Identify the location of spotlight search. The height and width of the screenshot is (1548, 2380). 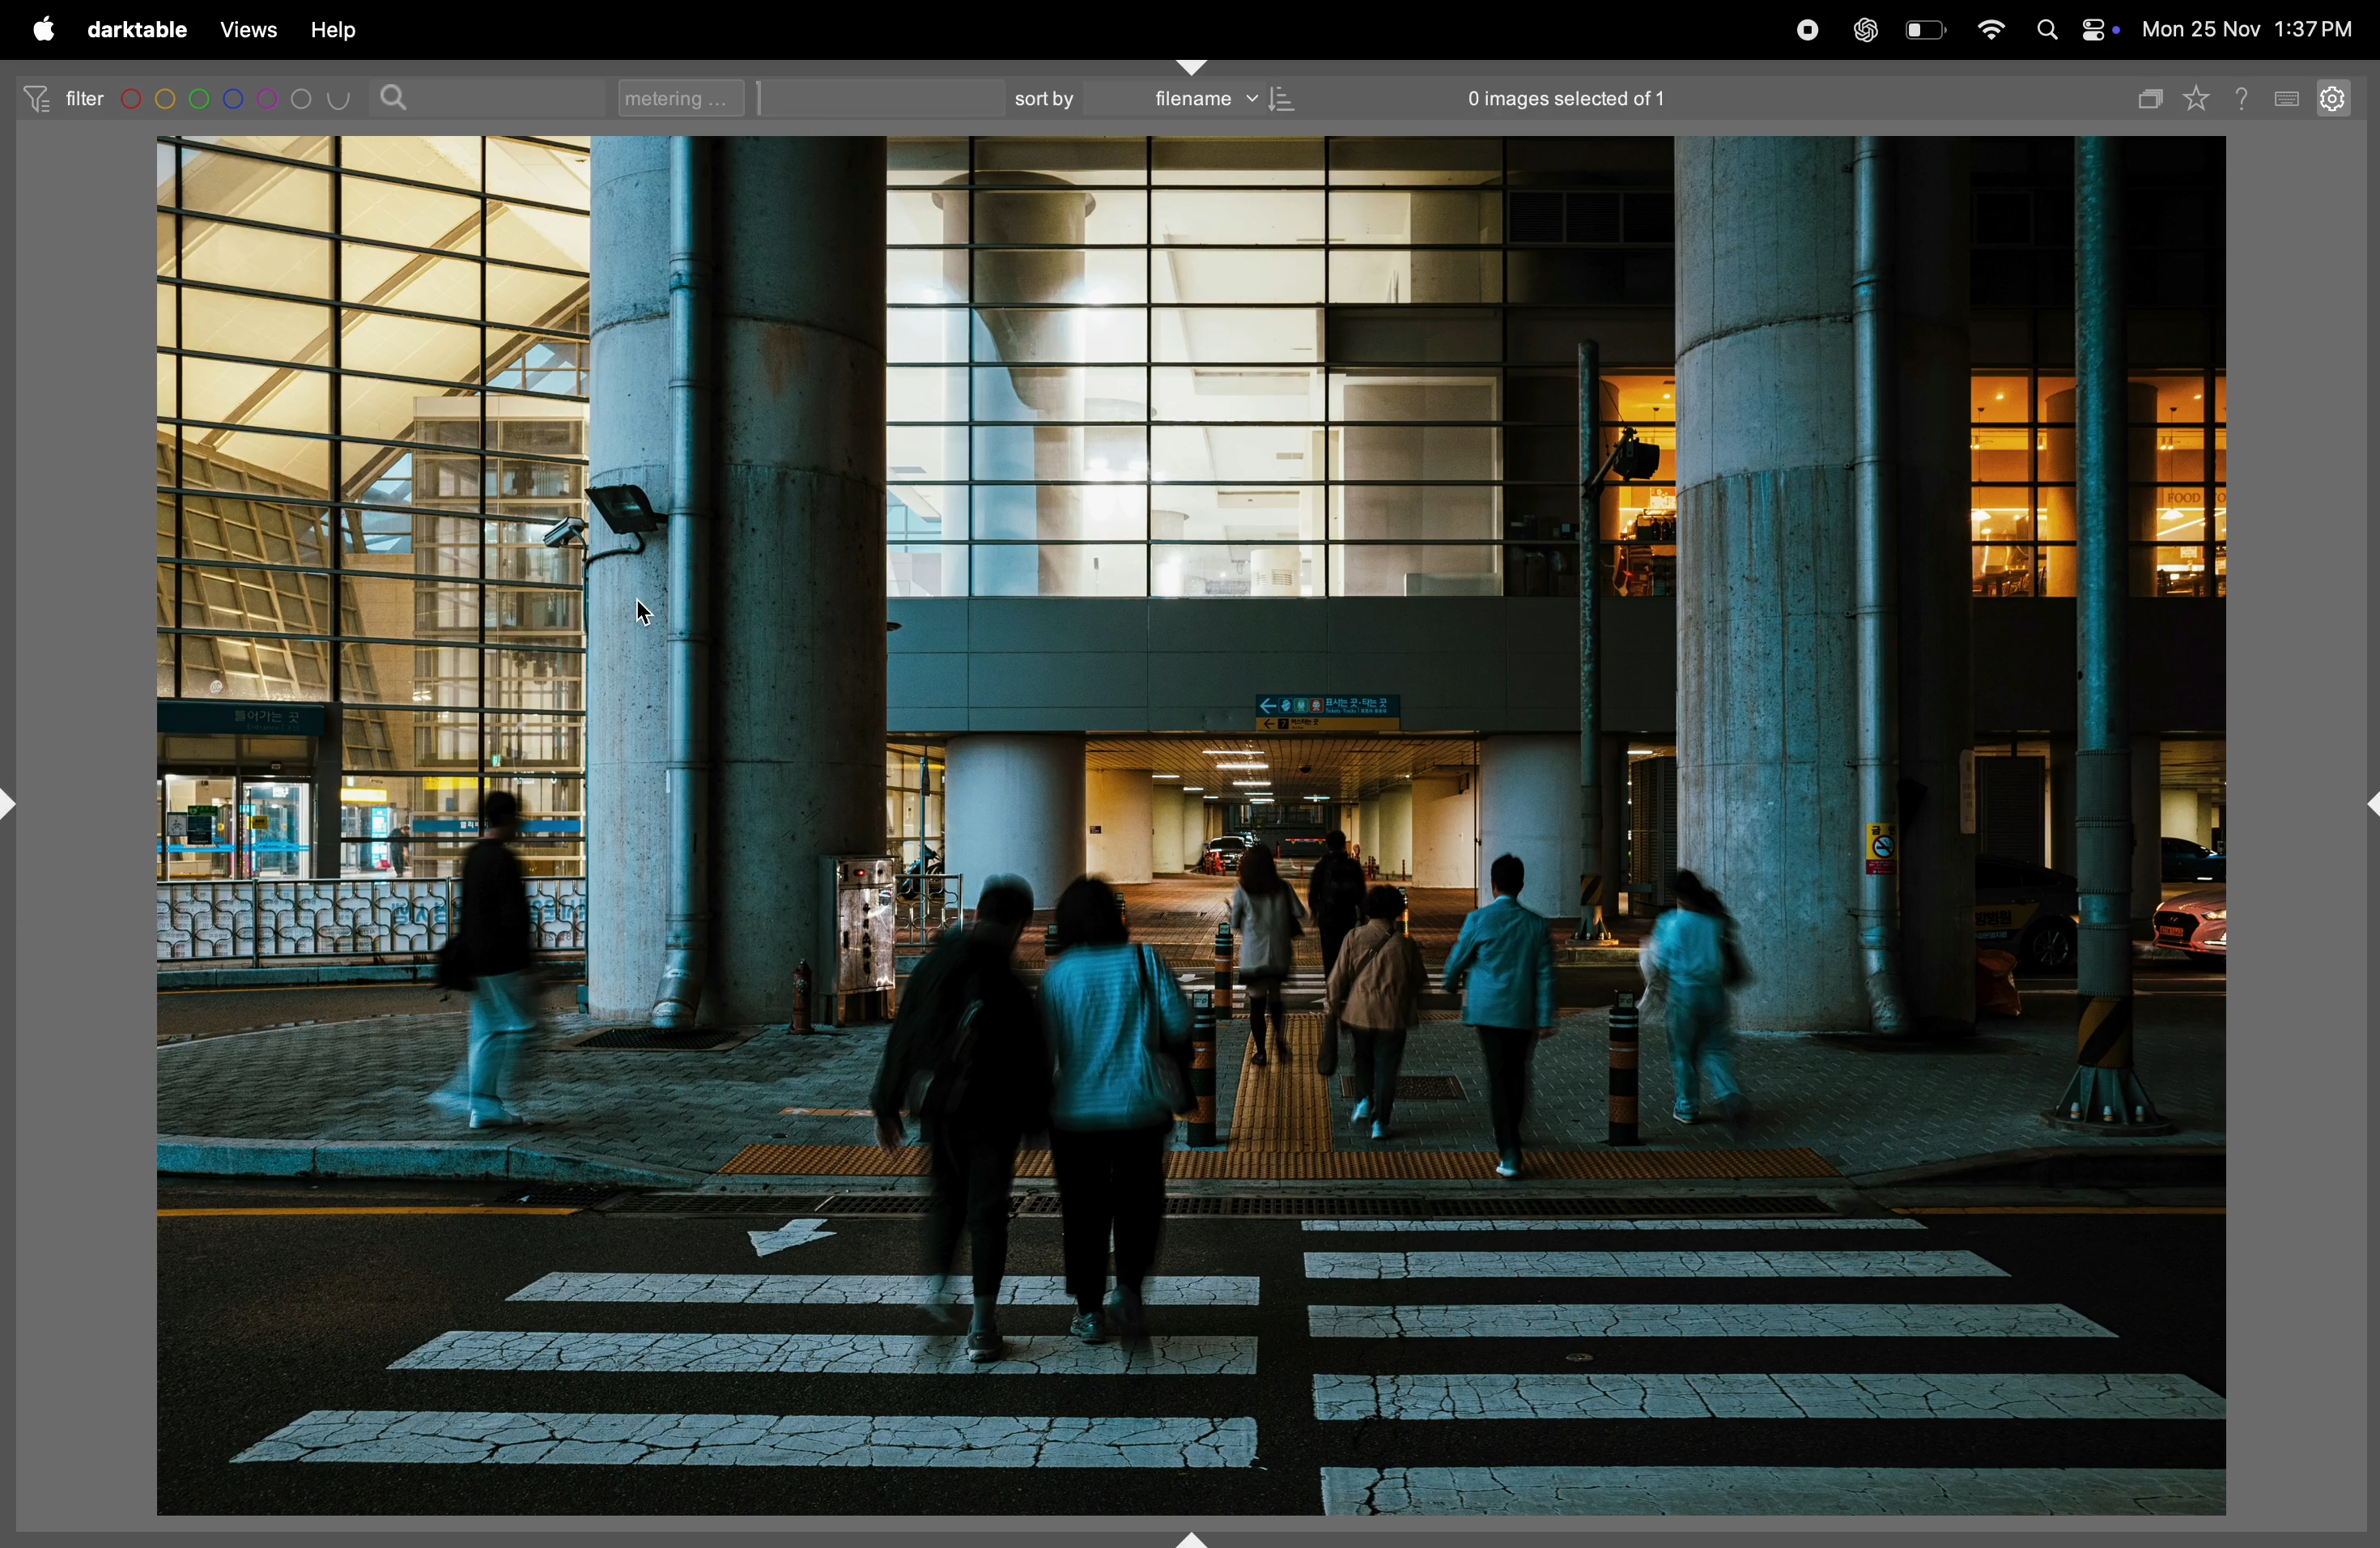
(2048, 28).